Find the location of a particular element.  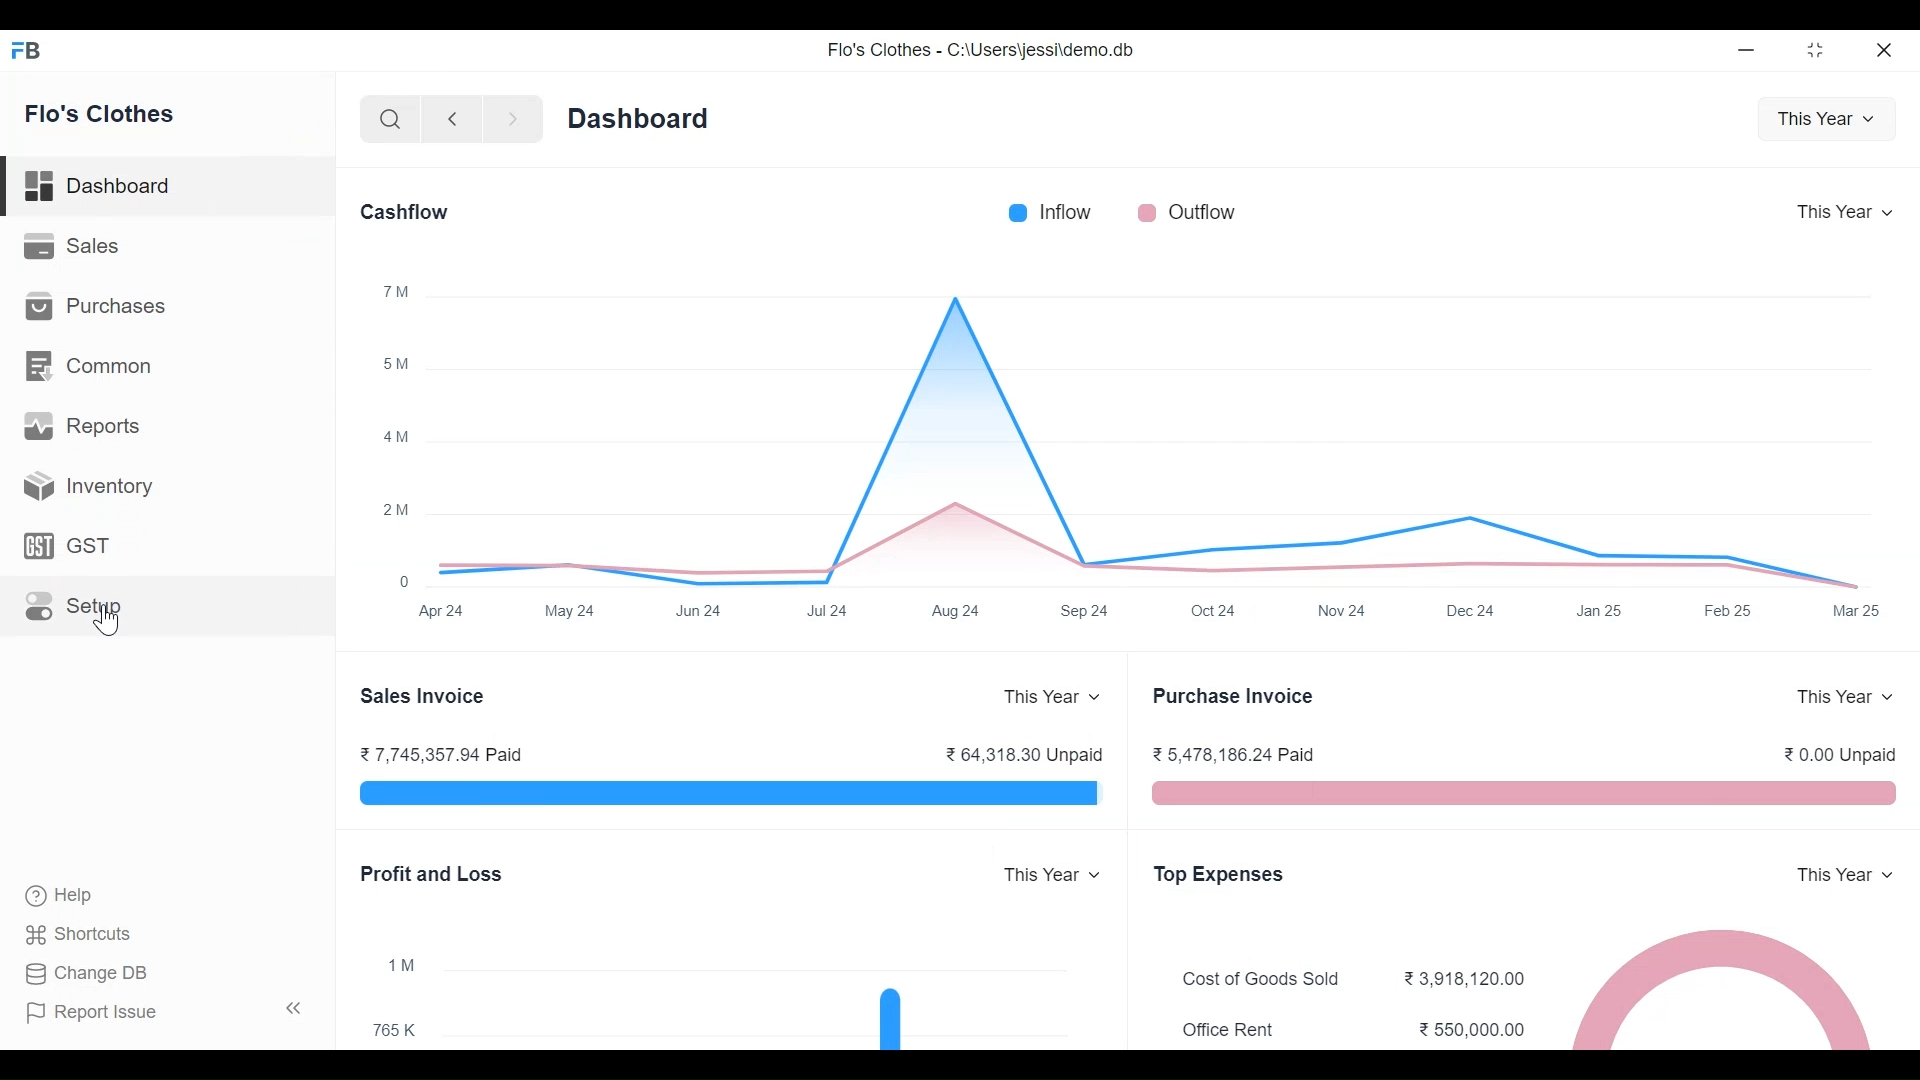

restore down is located at coordinates (1813, 51).